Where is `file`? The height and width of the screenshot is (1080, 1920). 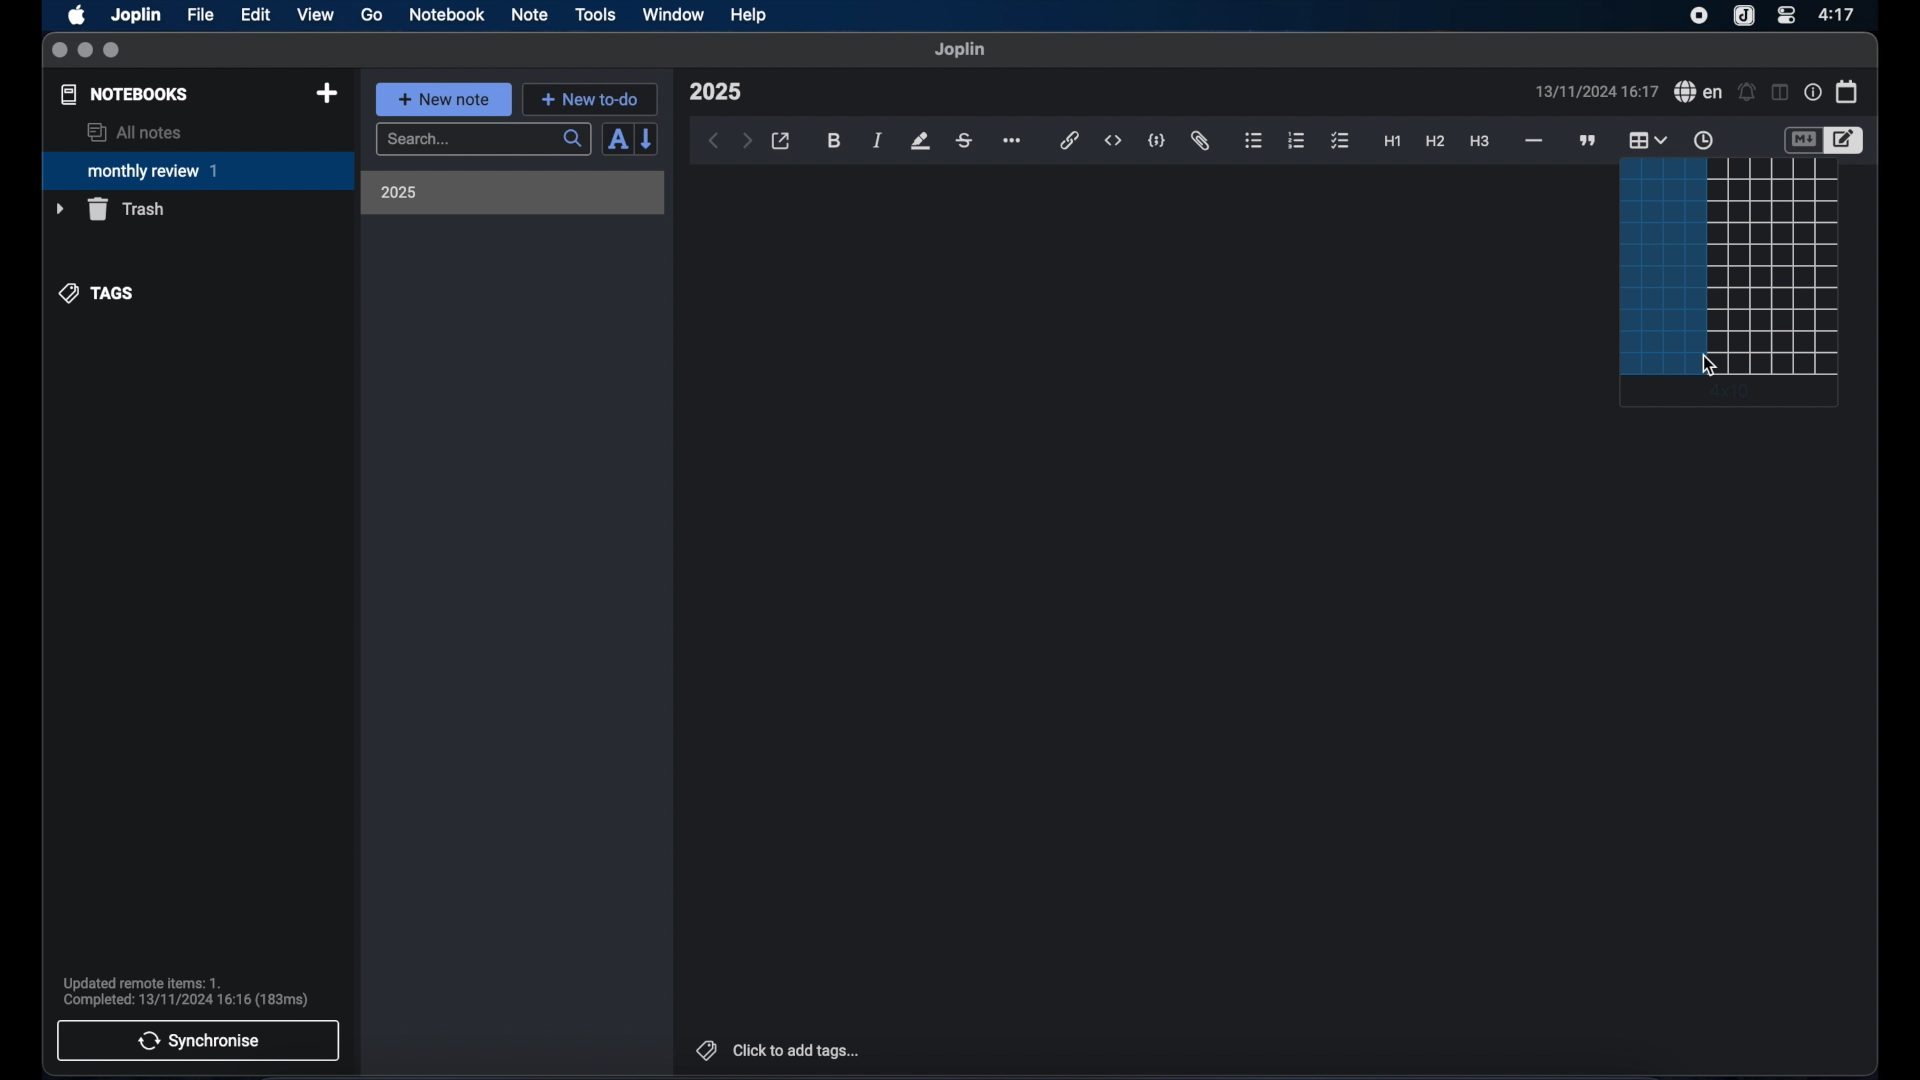
file is located at coordinates (200, 15).